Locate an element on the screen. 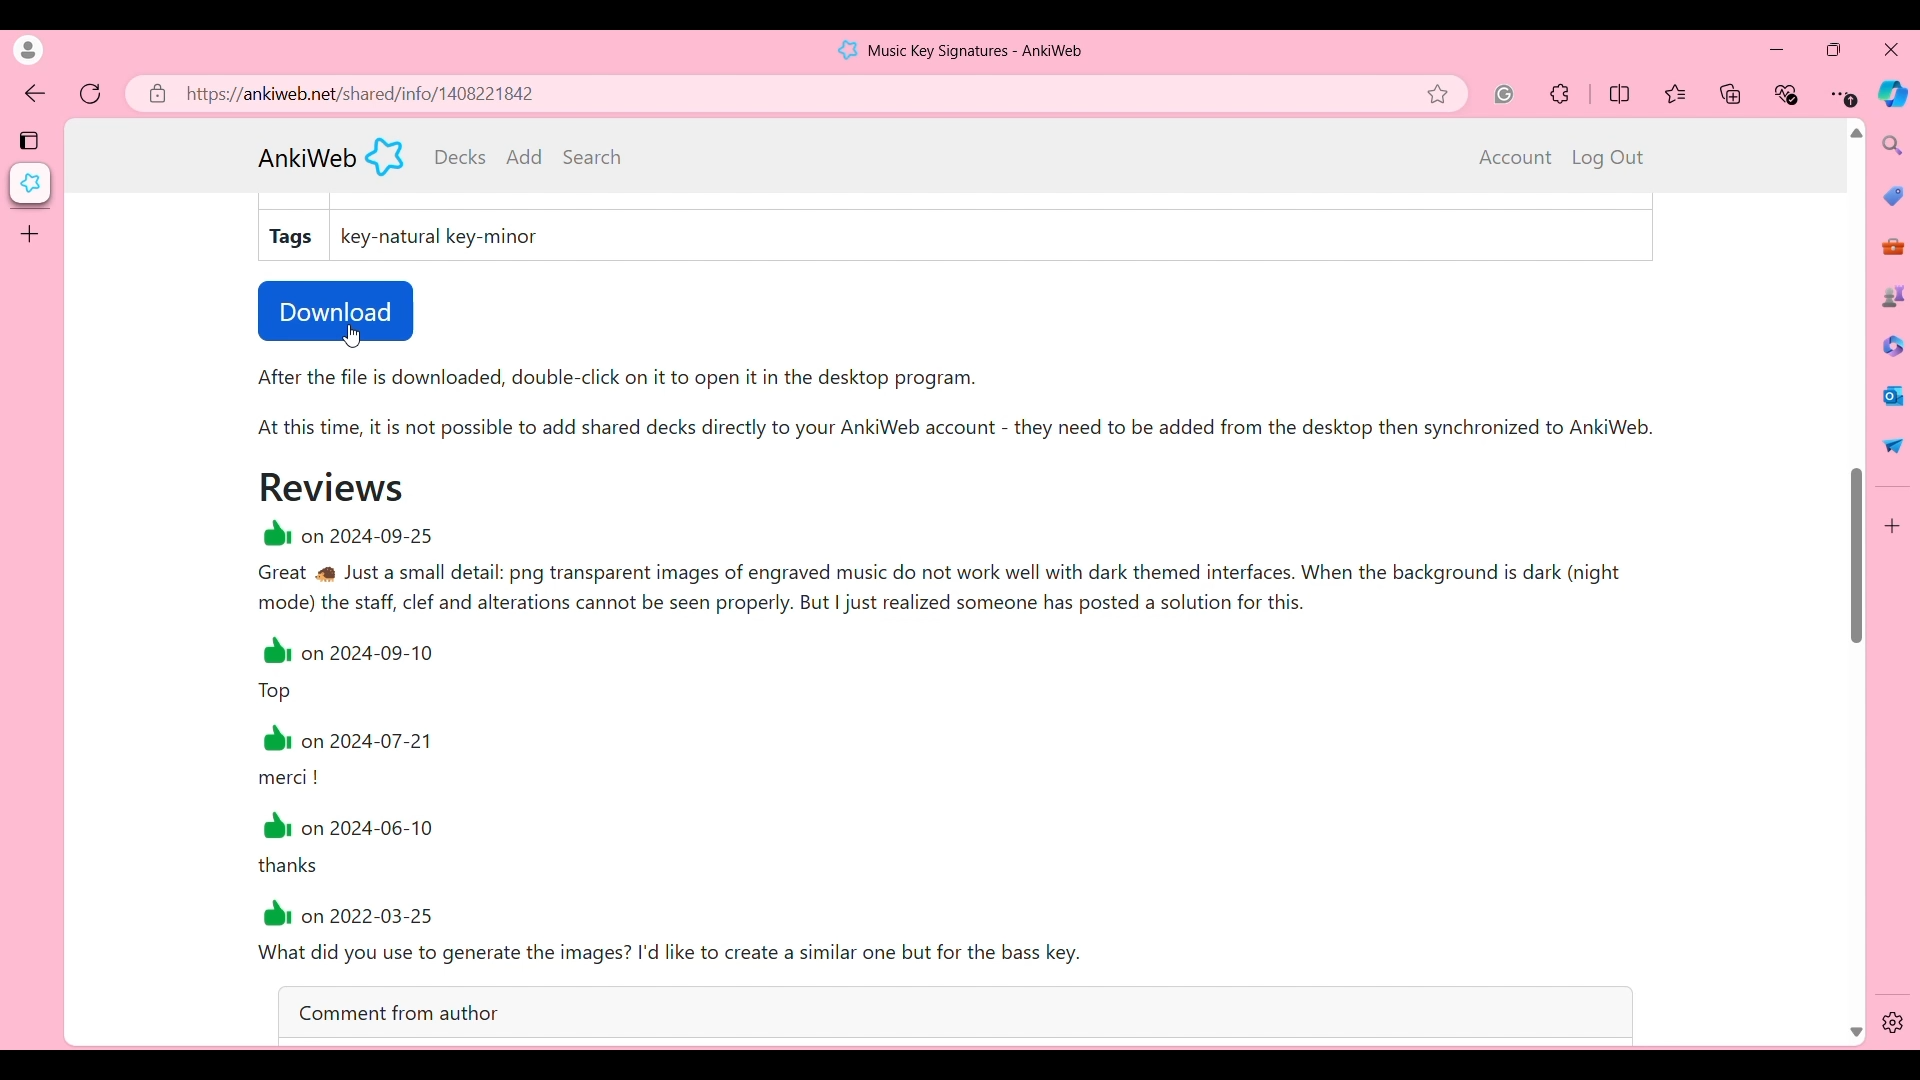 The image size is (1920, 1080). Tab actions menu is located at coordinates (31, 139).